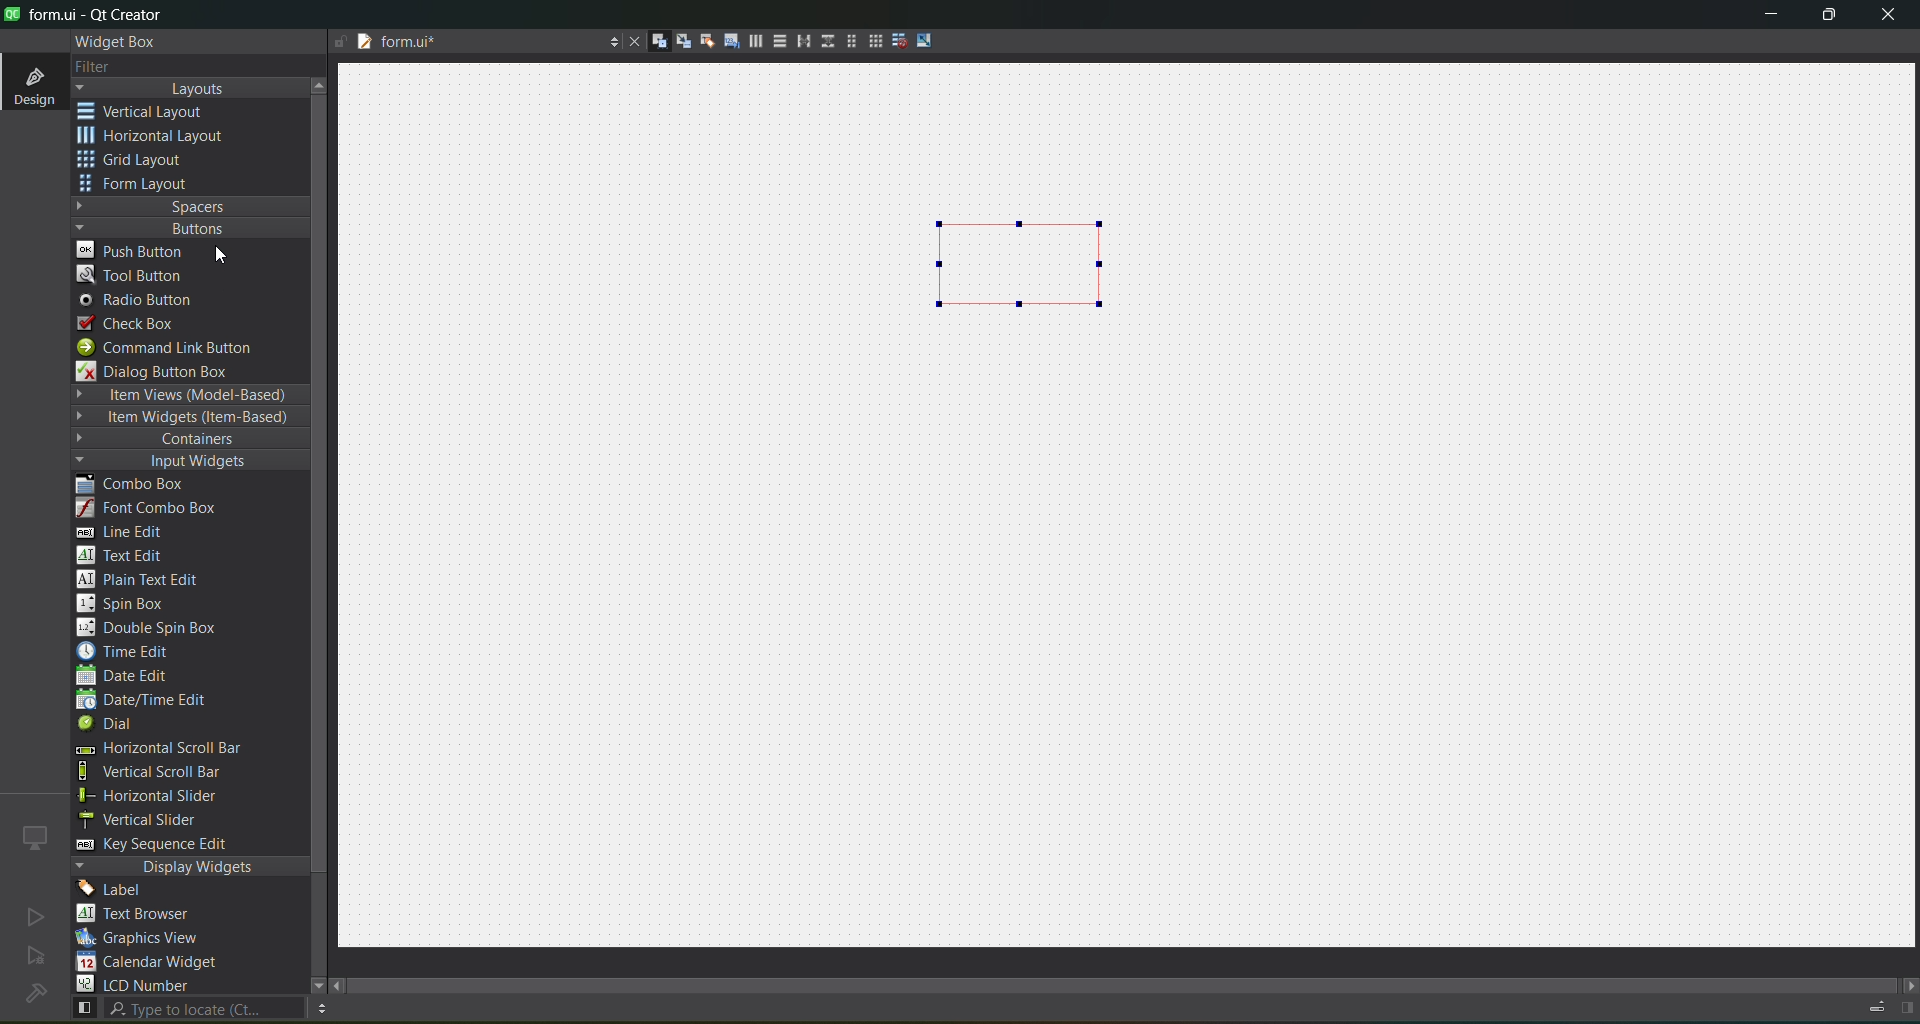  I want to click on font combo box, so click(154, 509).